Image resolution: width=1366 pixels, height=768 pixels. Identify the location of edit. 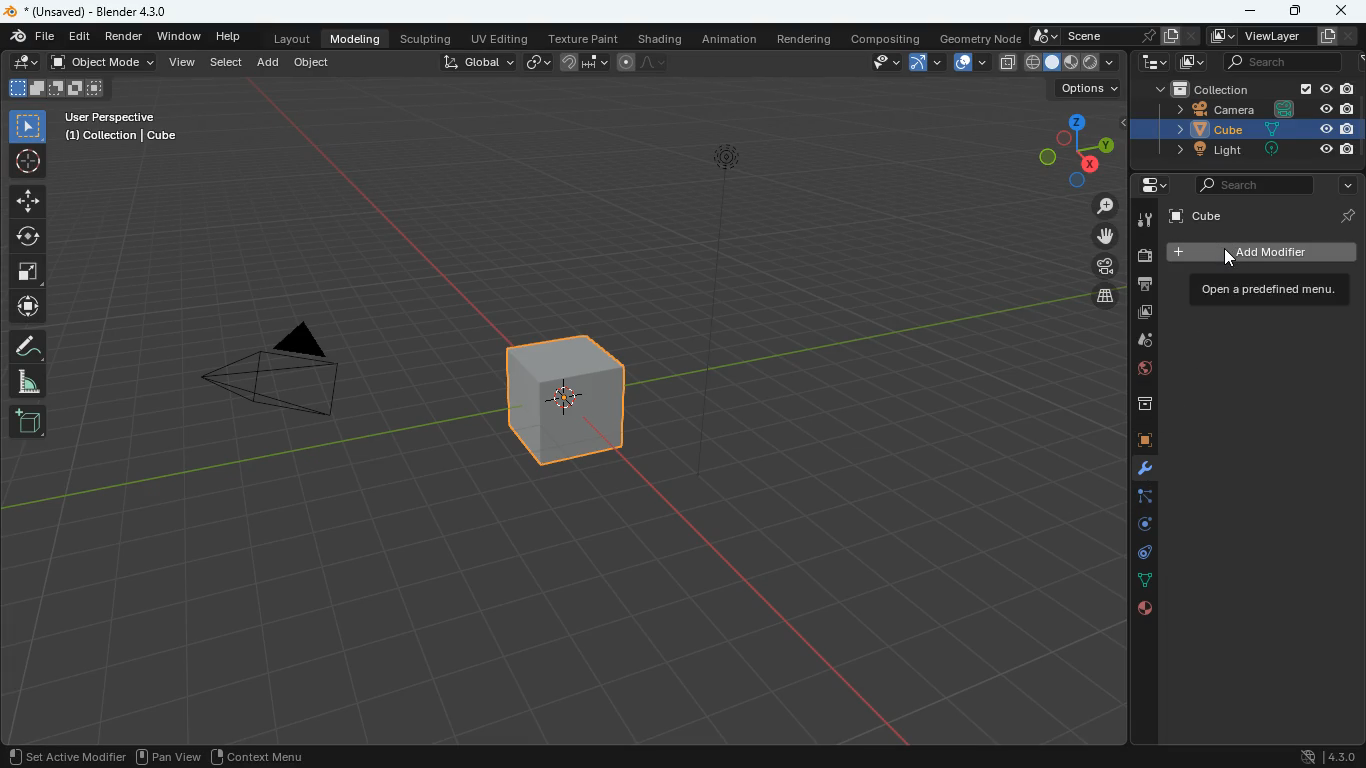
(80, 38).